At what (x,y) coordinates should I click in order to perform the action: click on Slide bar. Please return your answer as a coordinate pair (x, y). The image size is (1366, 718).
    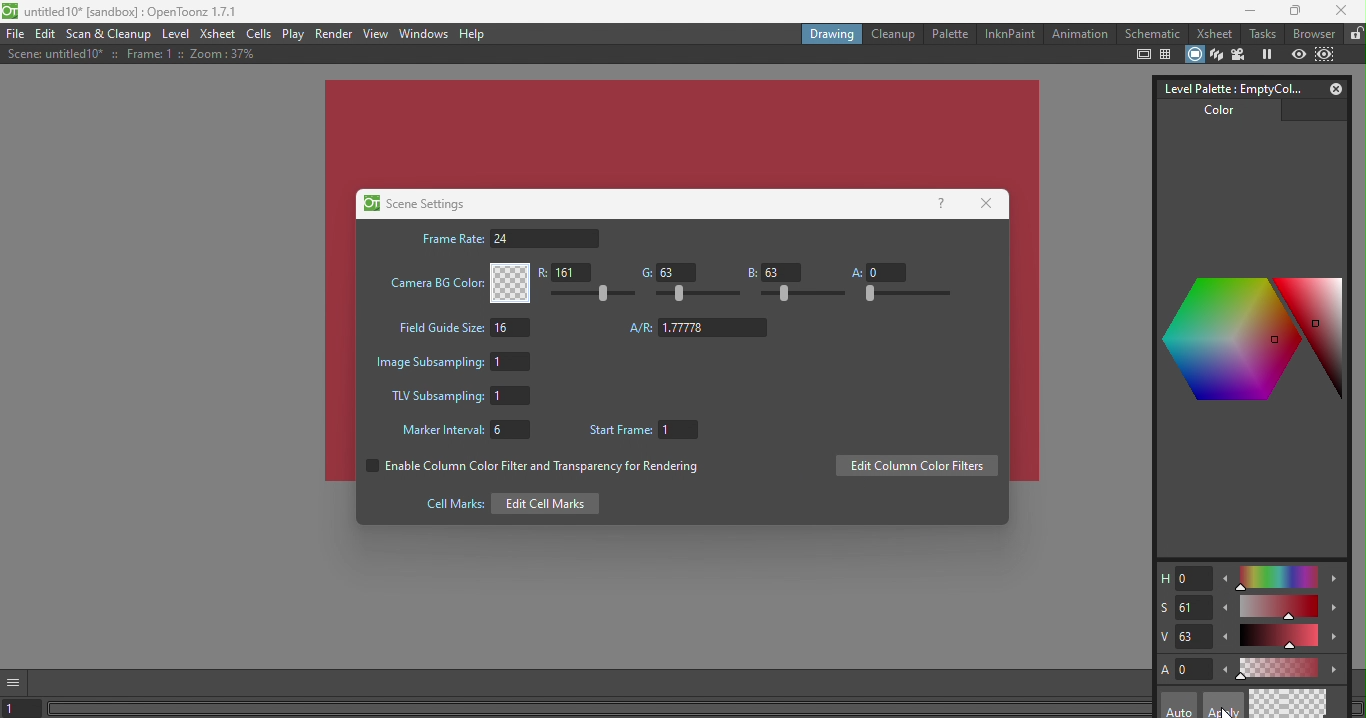
    Looking at the image, I should click on (906, 294).